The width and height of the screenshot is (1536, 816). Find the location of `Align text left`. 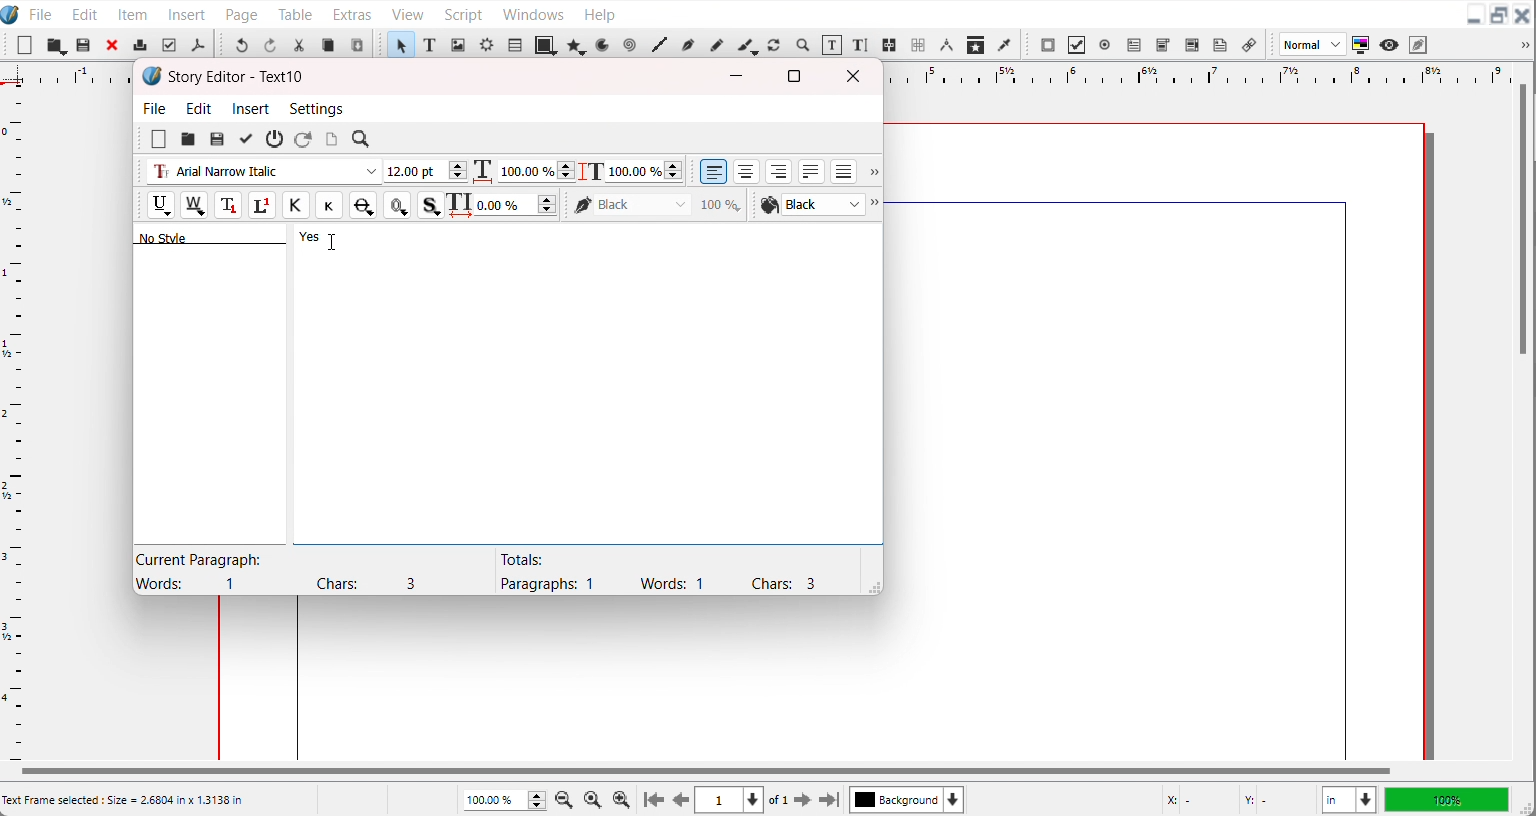

Align text left is located at coordinates (714, 171).